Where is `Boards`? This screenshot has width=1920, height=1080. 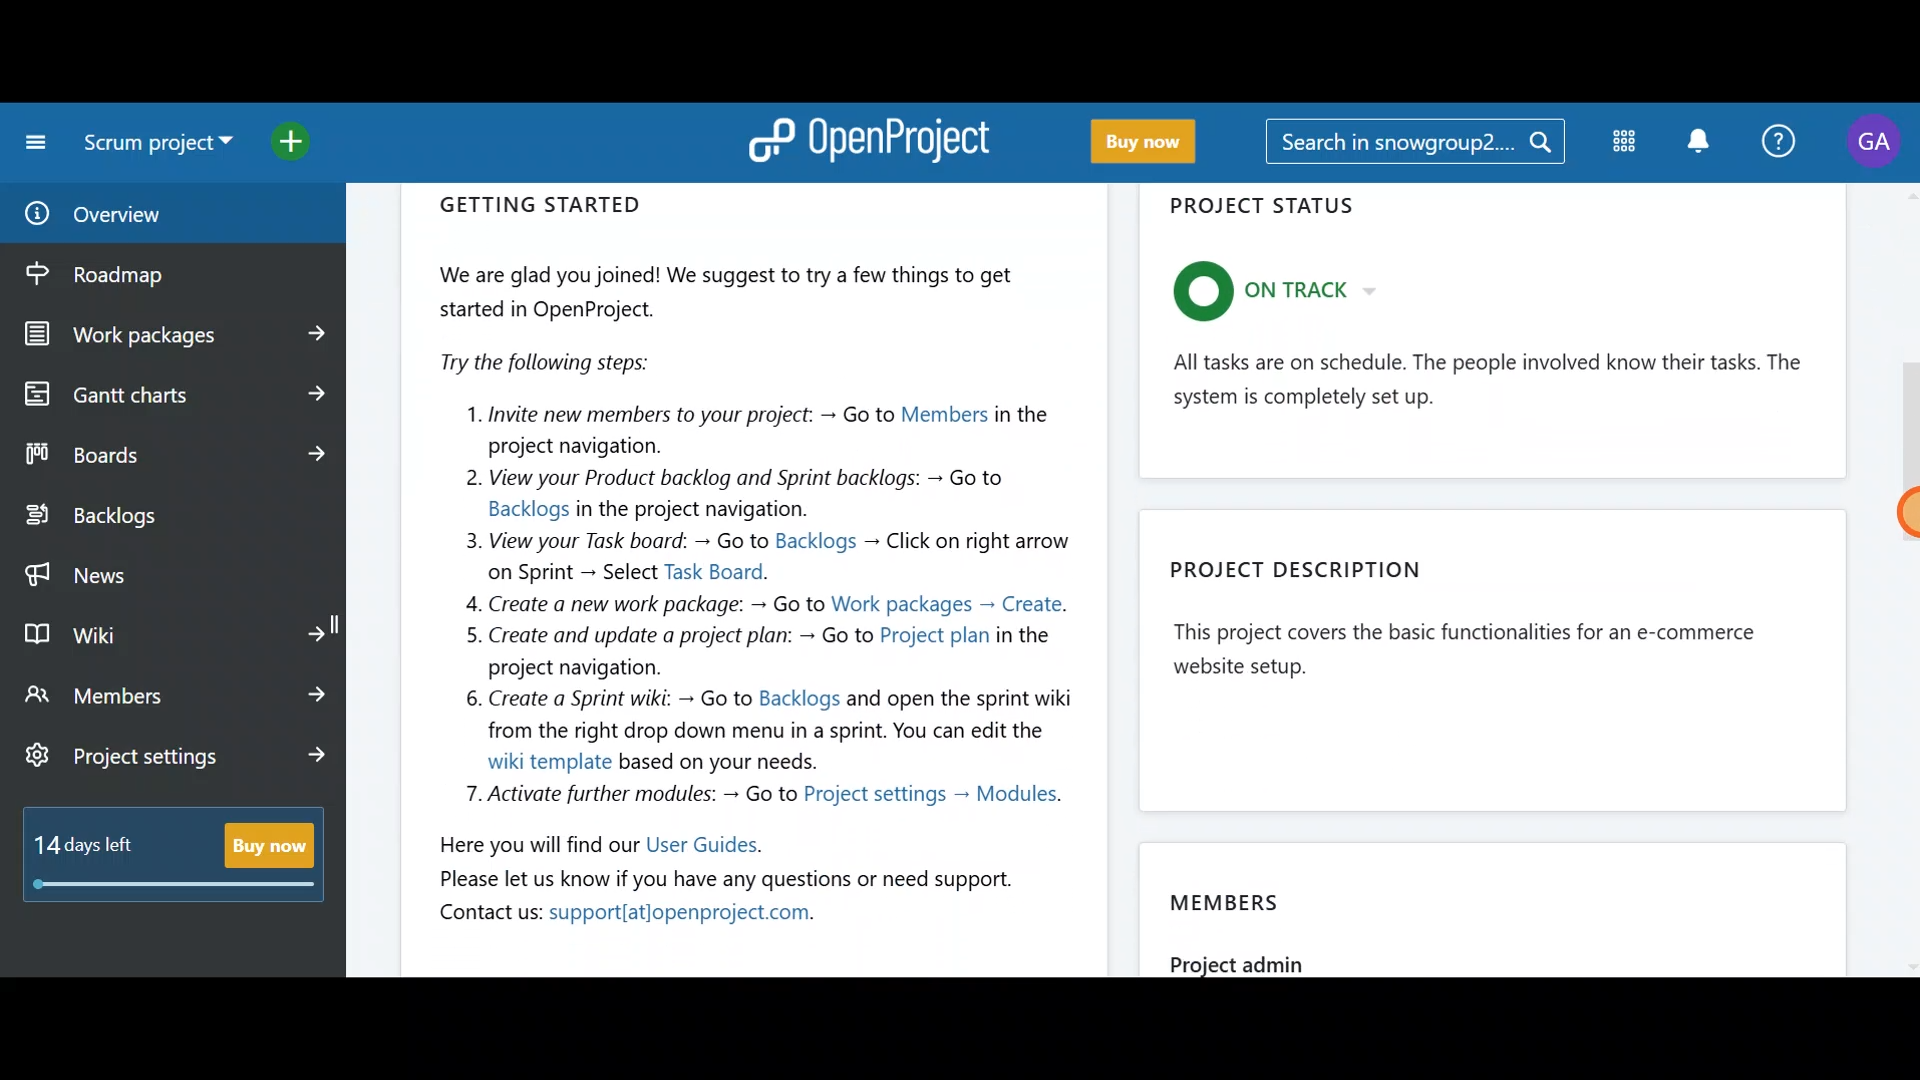 Boards is located at coordinates (173, 454).